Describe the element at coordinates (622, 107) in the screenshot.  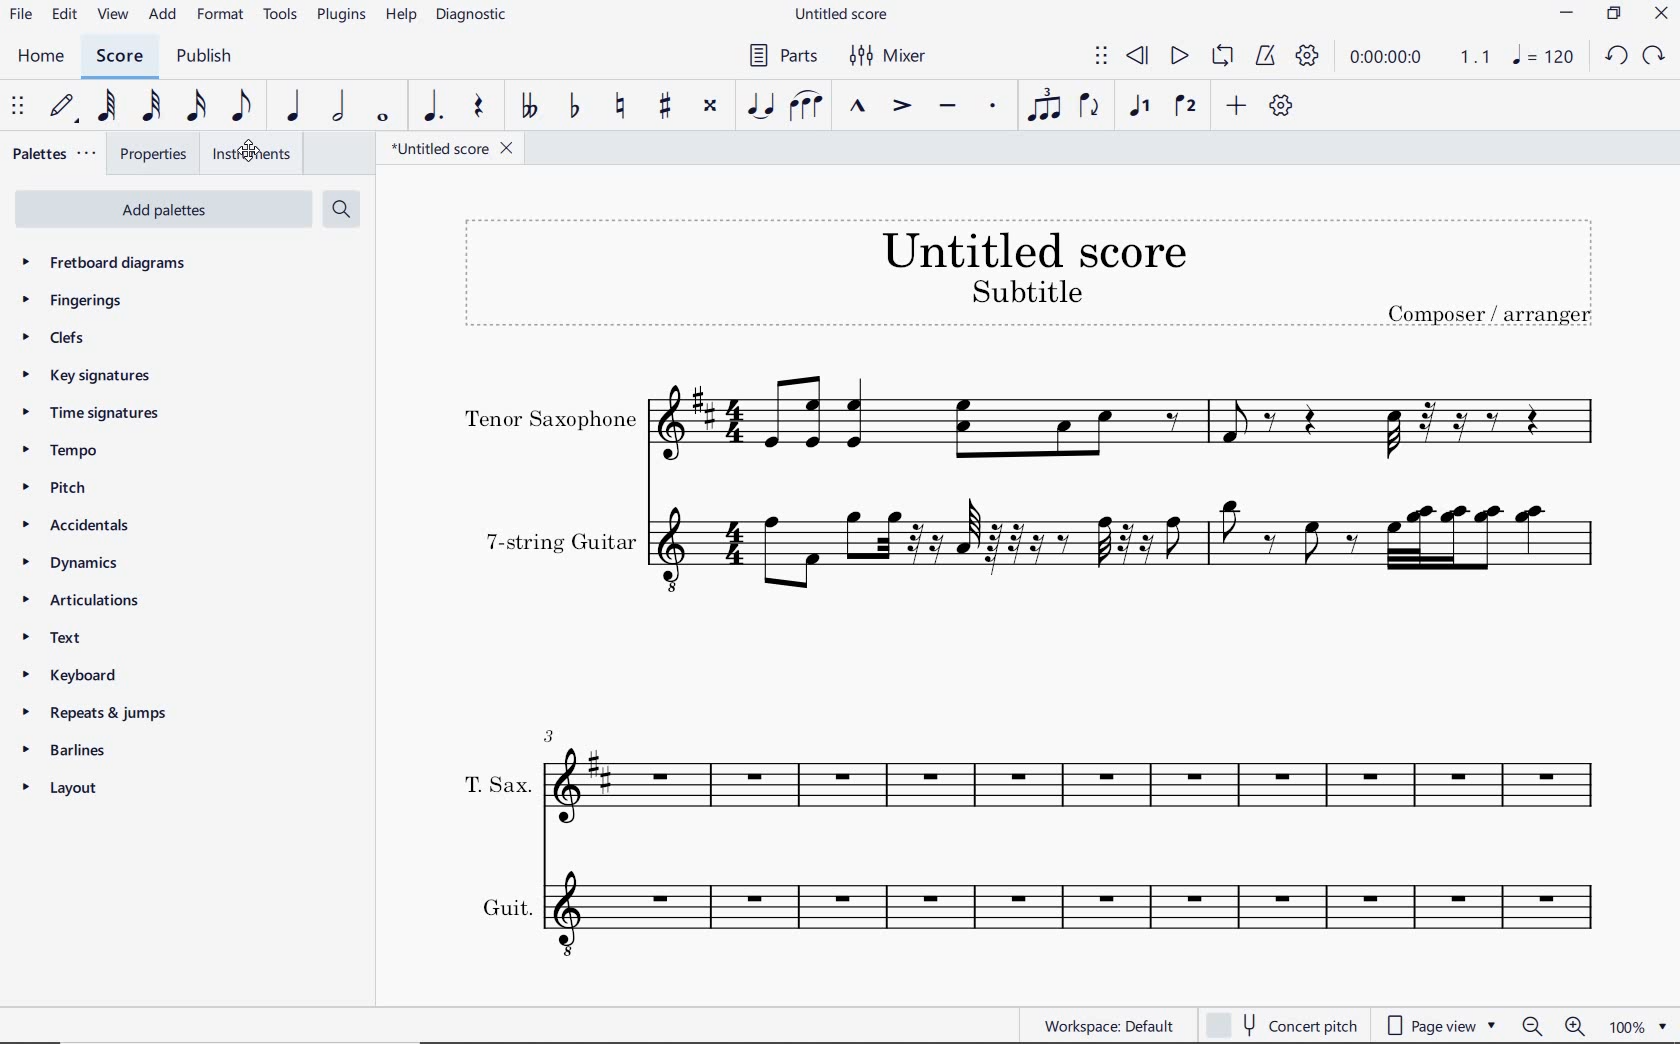
I see `TOGGLE NATURAL` at that location.